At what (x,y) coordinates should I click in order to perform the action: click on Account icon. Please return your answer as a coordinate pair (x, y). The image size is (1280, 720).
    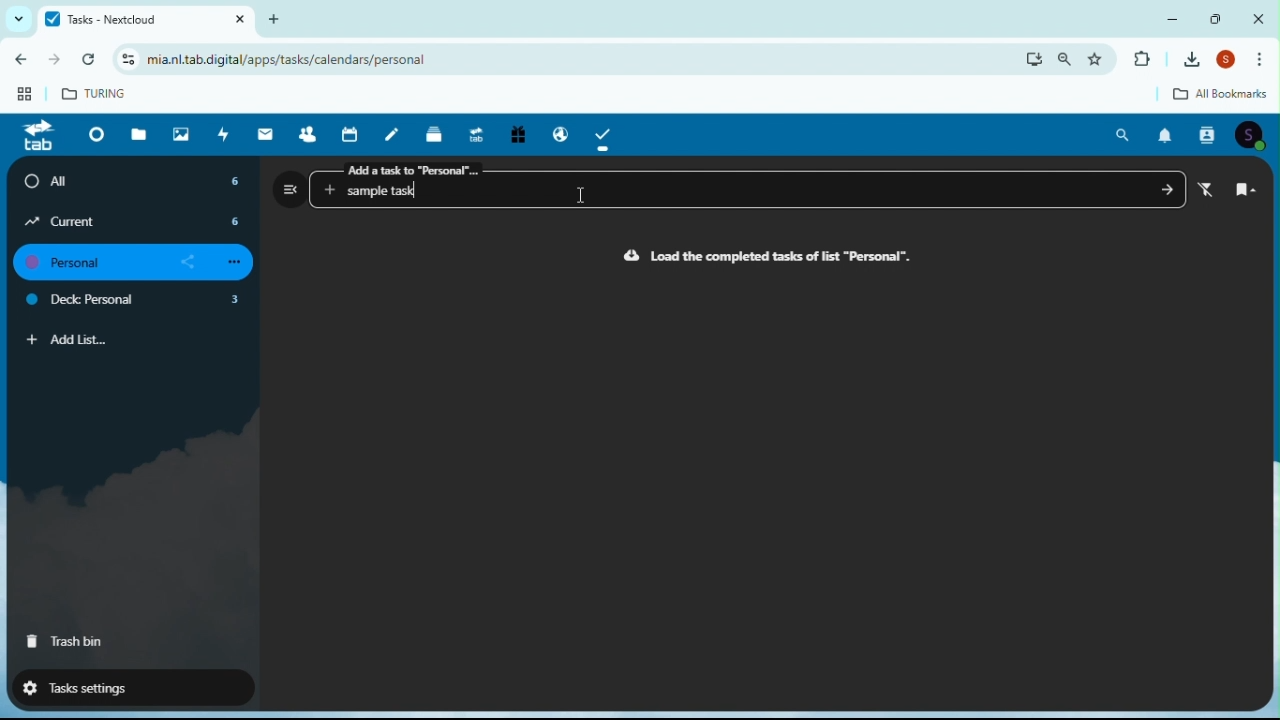
    Looking at the image, I should click on (1230, 61).